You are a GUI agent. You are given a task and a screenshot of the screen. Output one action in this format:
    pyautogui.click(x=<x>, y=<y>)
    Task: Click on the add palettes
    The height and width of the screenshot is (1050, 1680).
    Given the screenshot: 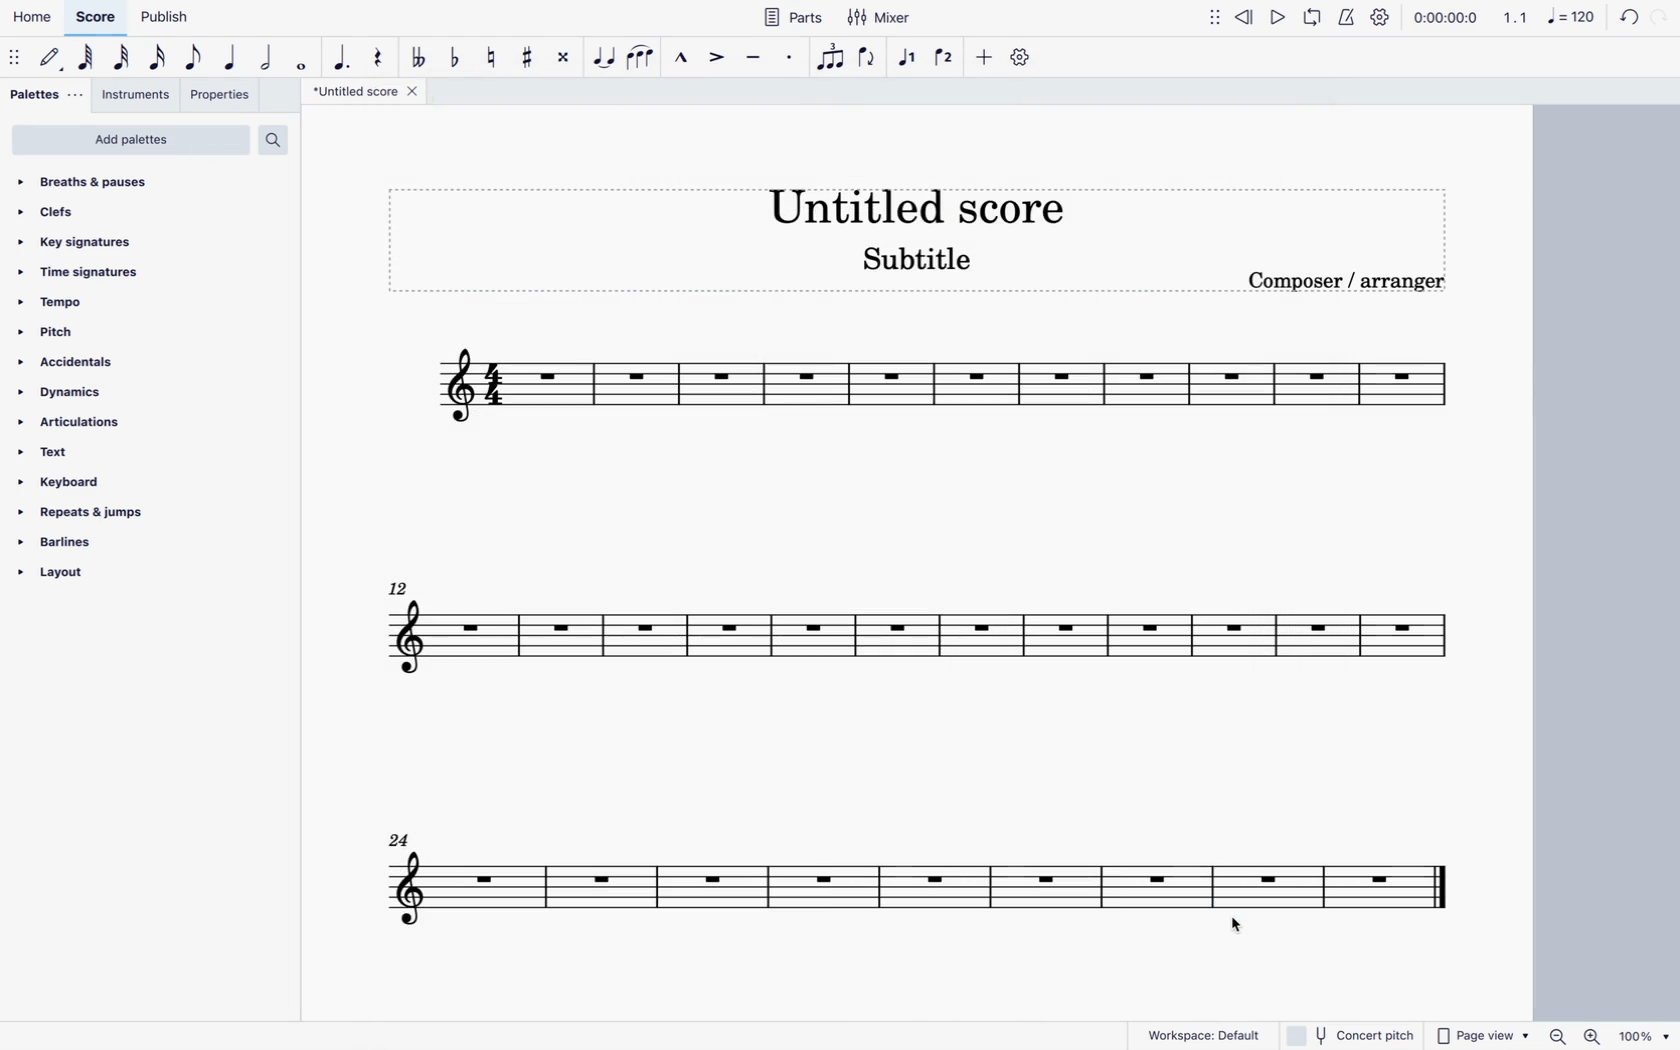 What is the action you would take?
    pyautogui.click(x=130, y=140)
    